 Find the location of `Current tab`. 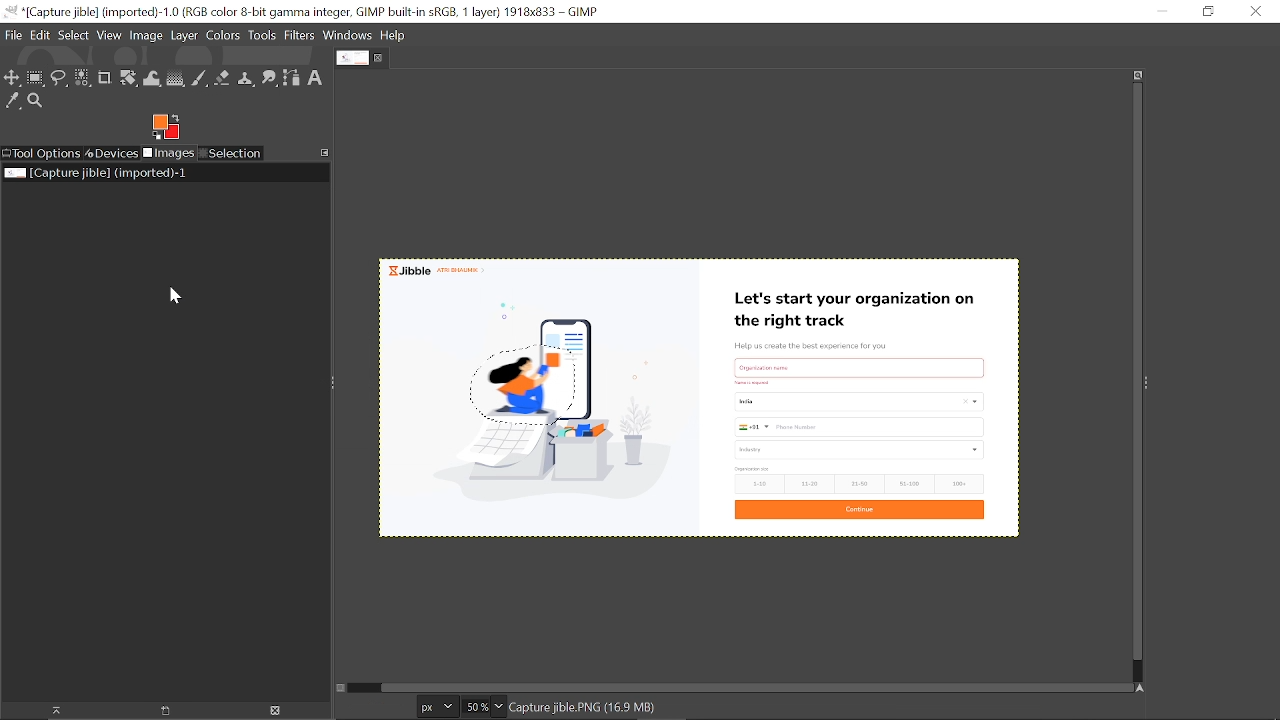

Current tab is located at coordinates (352, 58).